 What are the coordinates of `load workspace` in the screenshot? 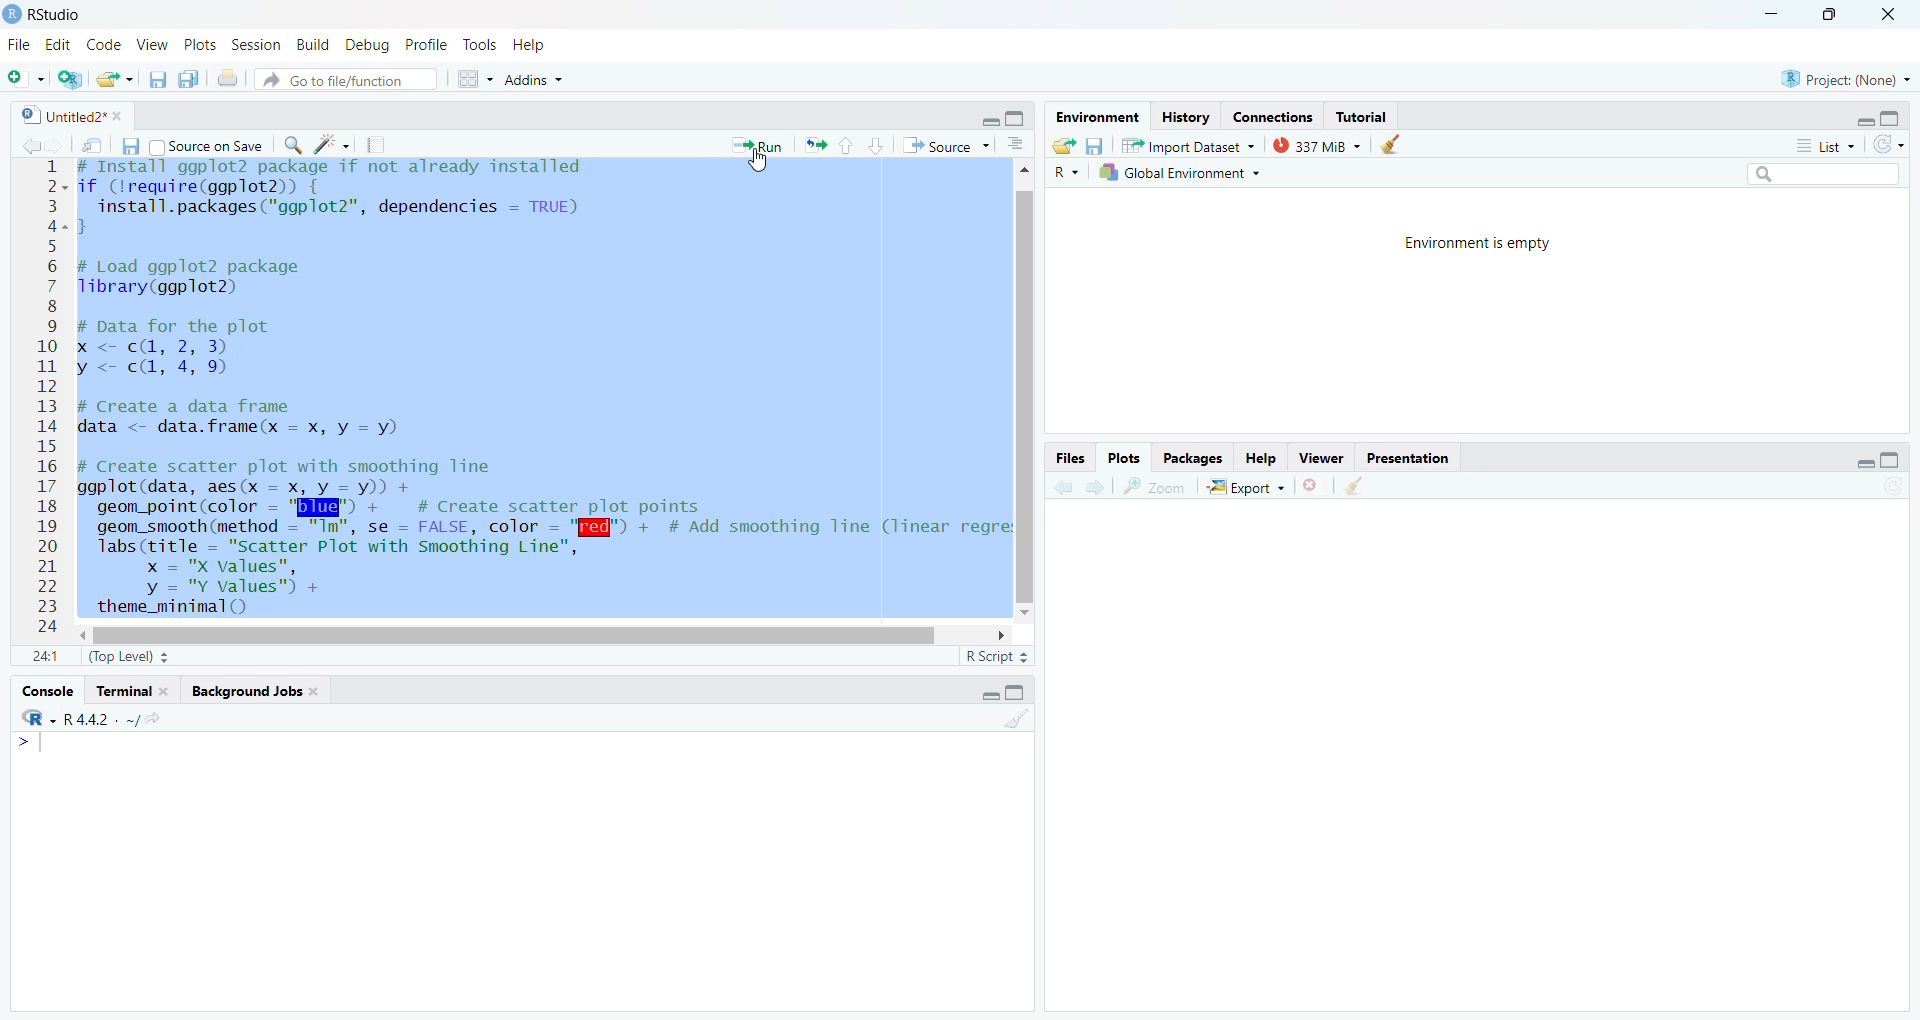 It's located at (1064, 146).